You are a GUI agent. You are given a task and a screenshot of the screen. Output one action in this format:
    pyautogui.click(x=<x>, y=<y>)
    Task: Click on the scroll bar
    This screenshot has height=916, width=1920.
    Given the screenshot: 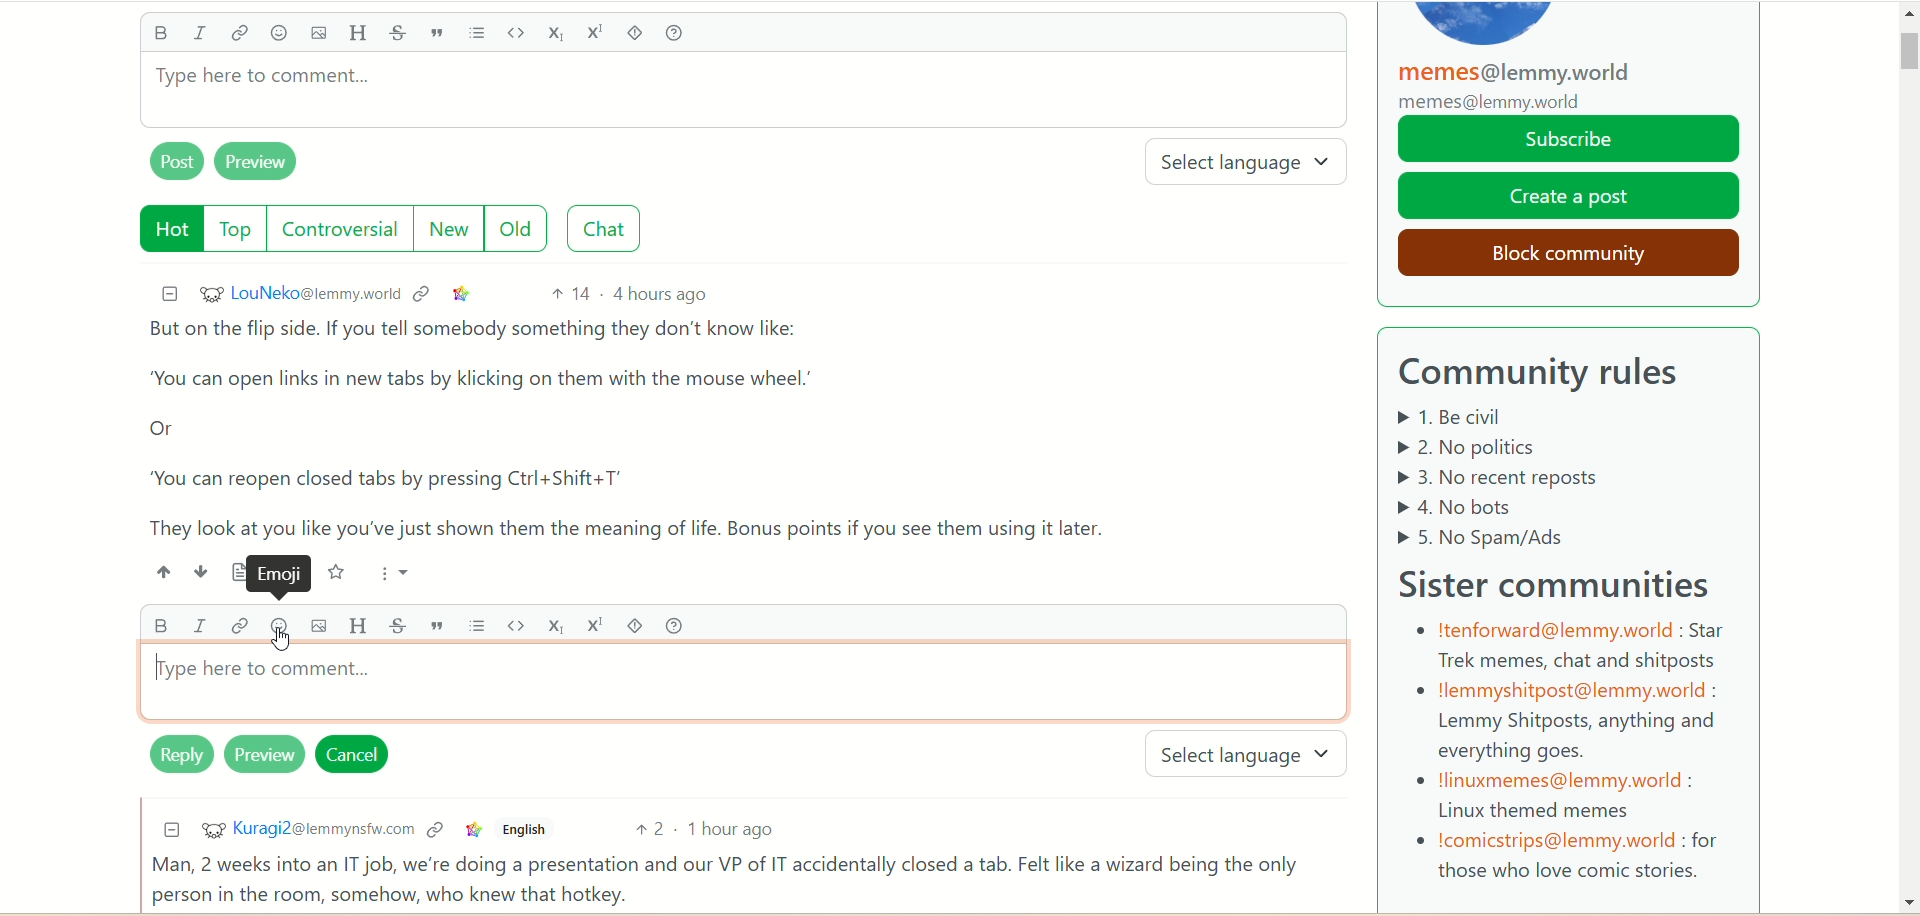 What is the action you would take?
    pyautogui.click(x=1907, y=130)
    